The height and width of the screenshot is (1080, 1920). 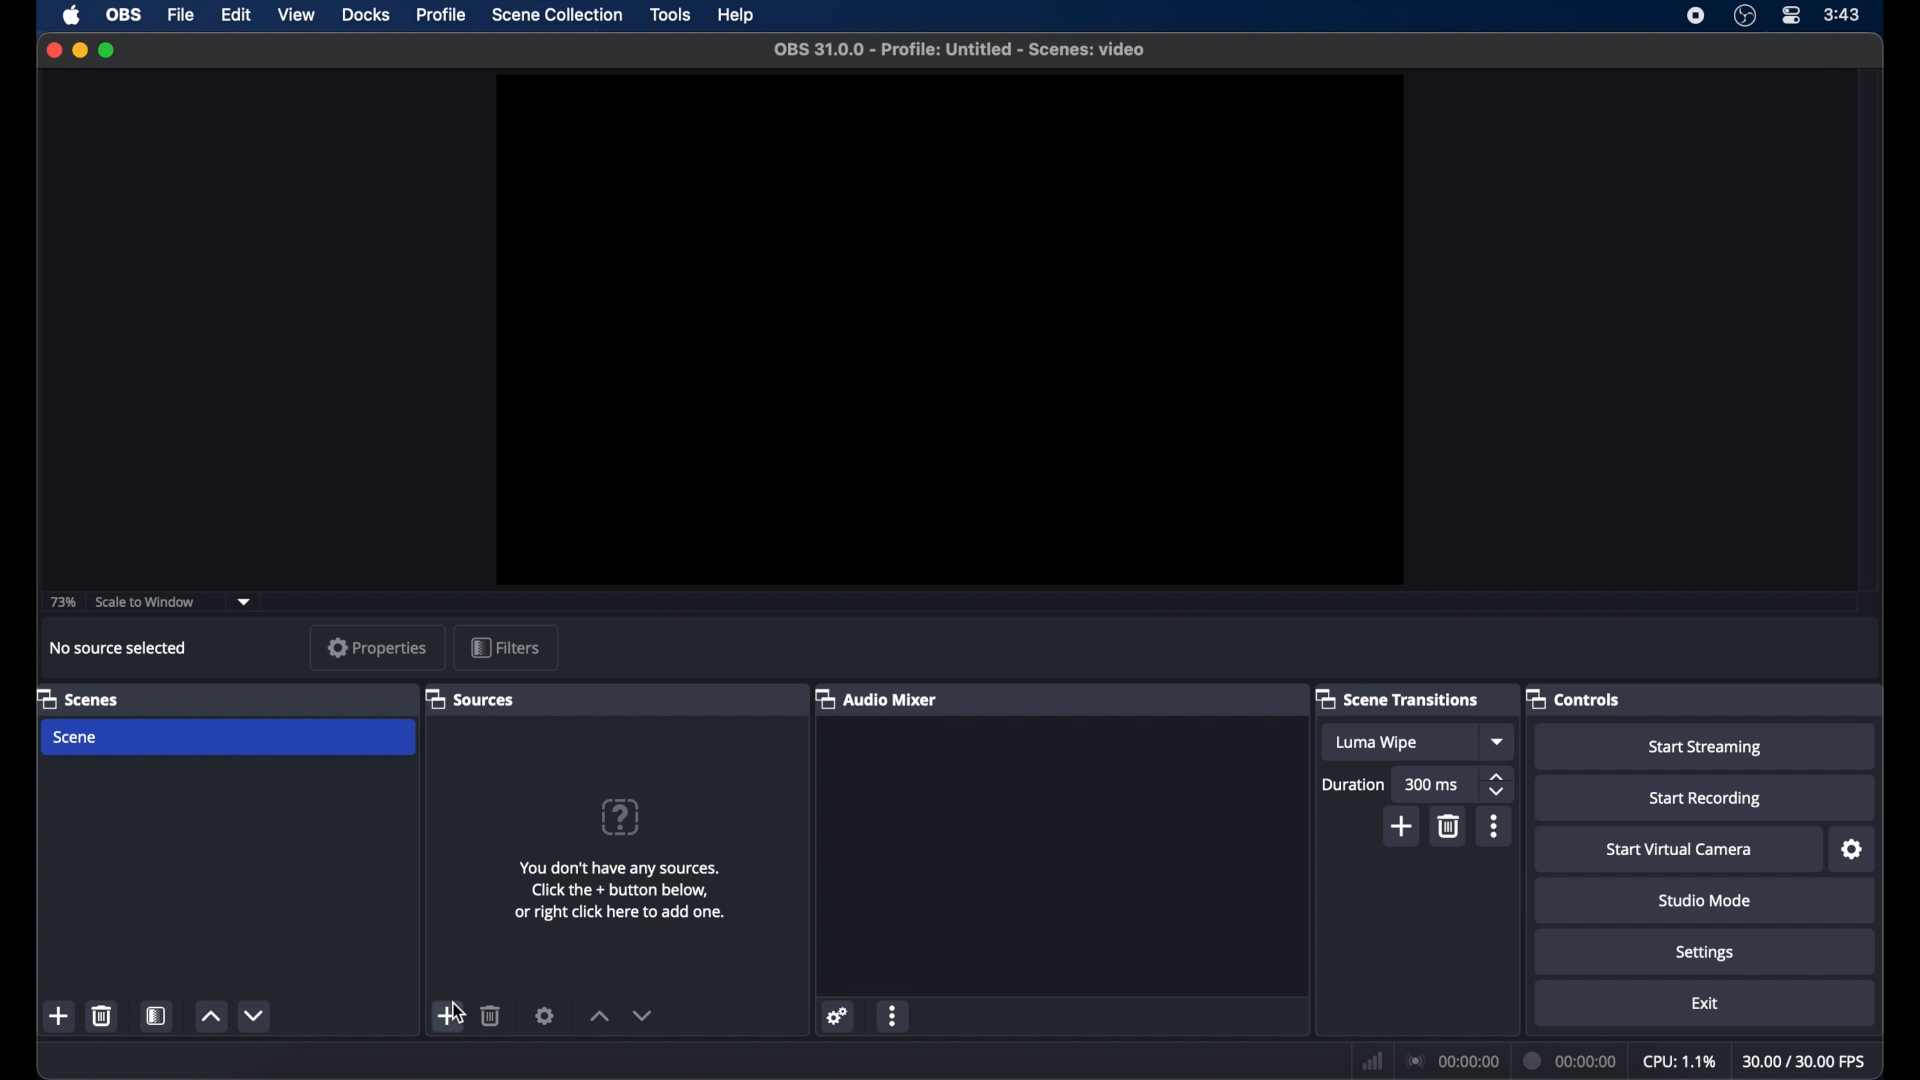 What do you see at coordinates (182, 15) in the screenshot?
I see `file` at bounding box center [182, 15].